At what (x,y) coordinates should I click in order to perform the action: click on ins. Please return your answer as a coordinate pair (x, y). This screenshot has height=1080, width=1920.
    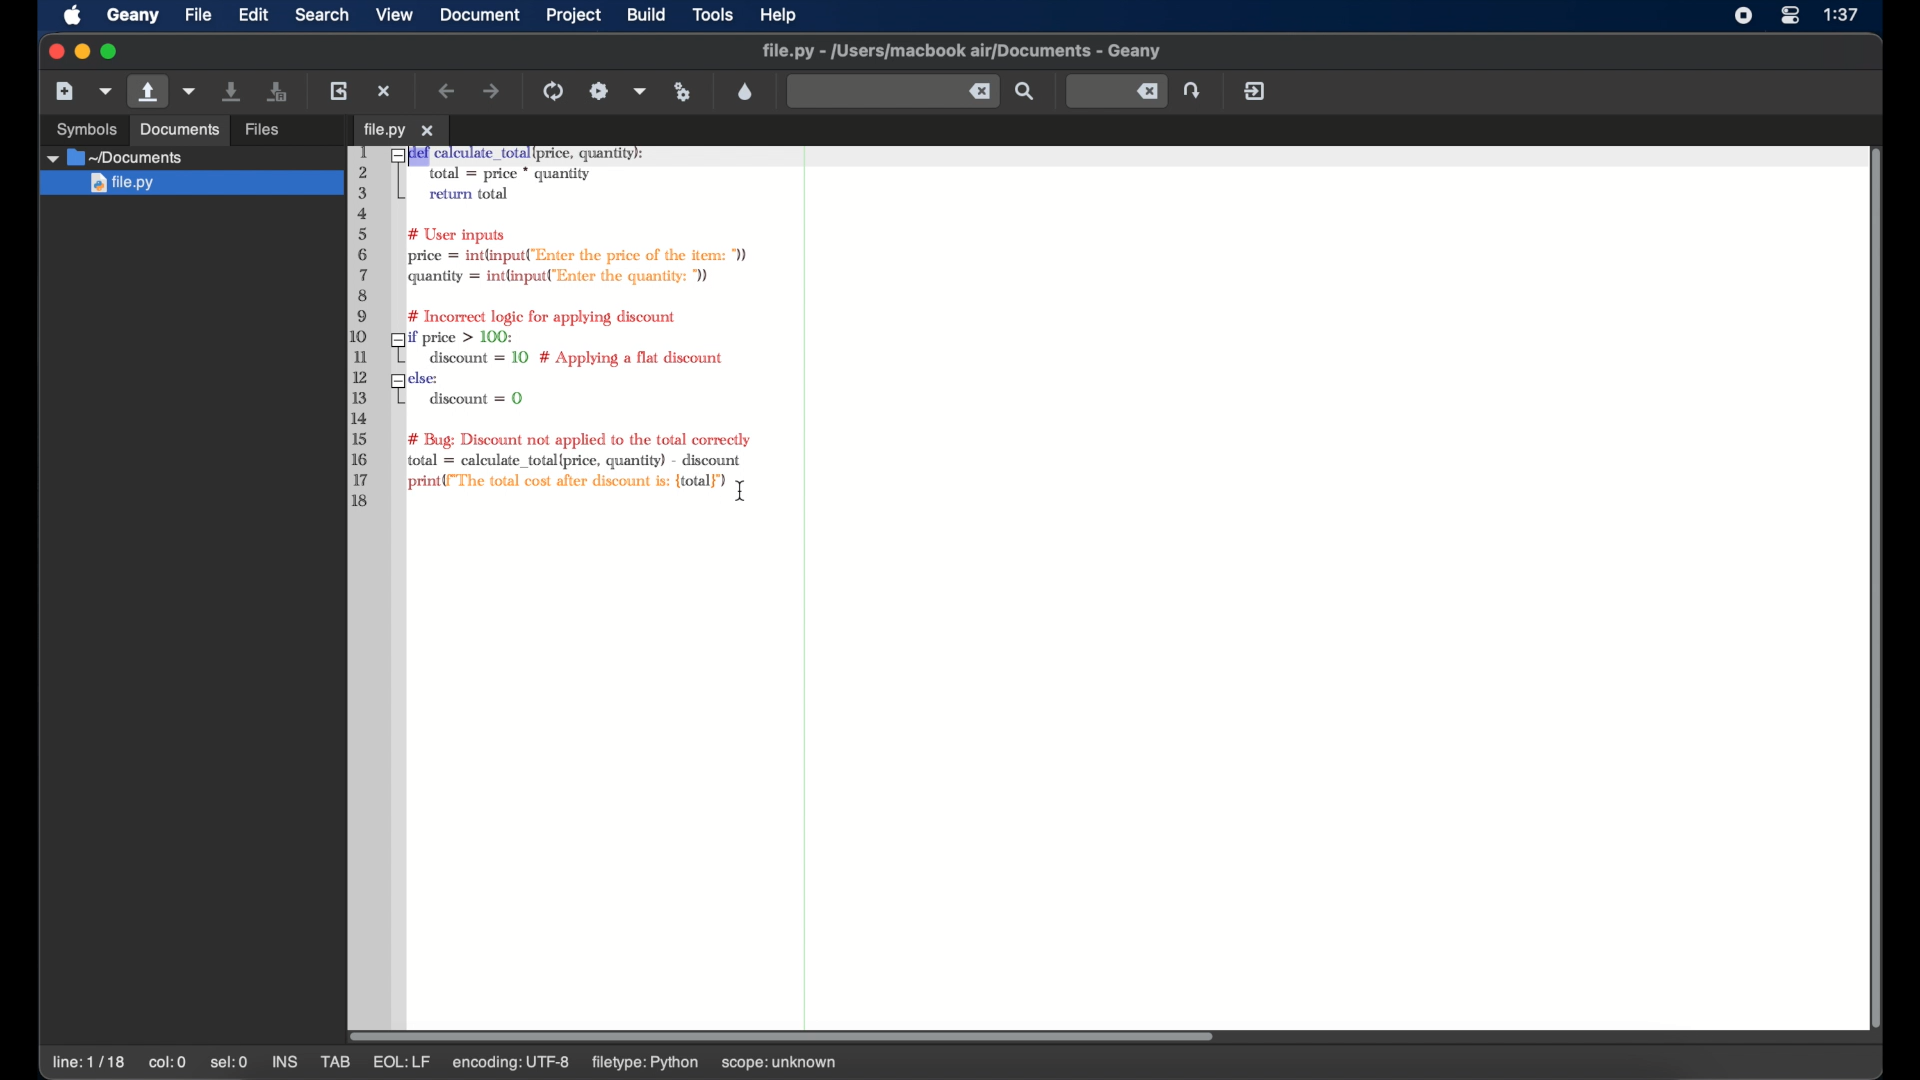
    Looking at the image, I should click on (284, 1061).